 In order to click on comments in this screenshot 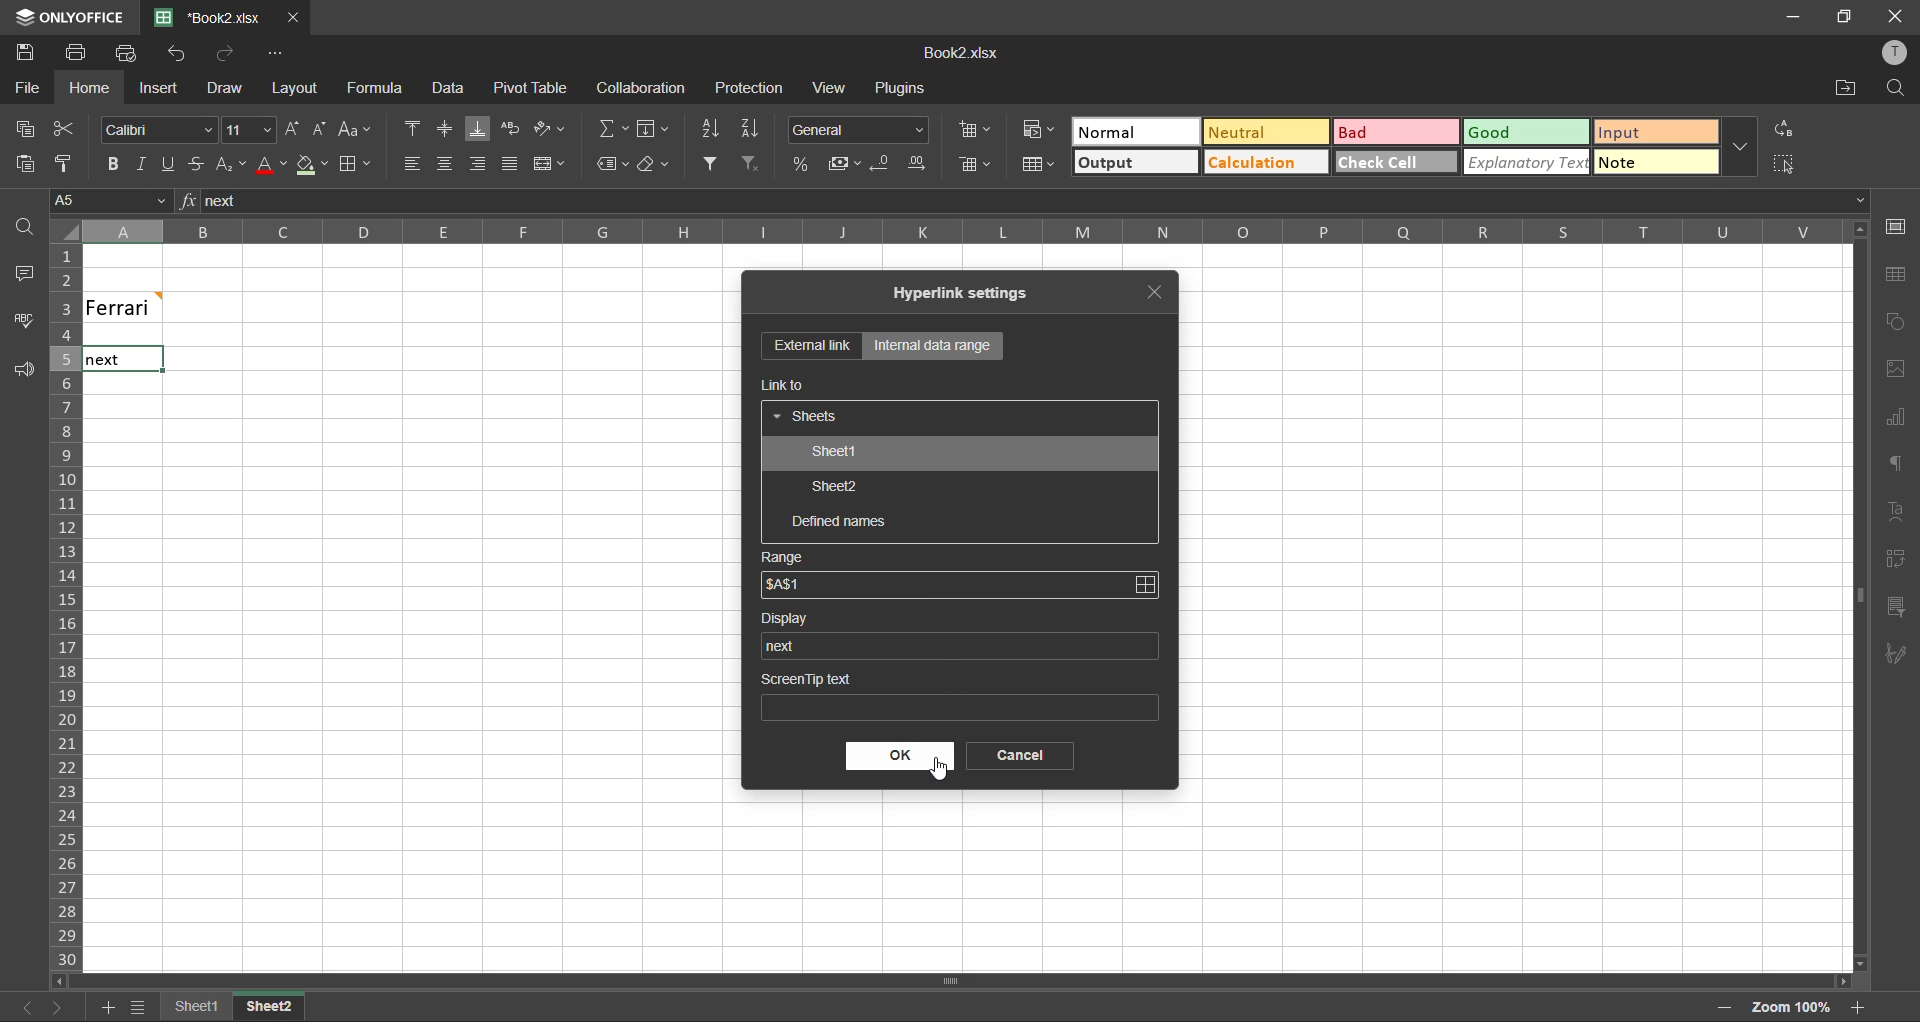, I will do `click(22, 274)`.